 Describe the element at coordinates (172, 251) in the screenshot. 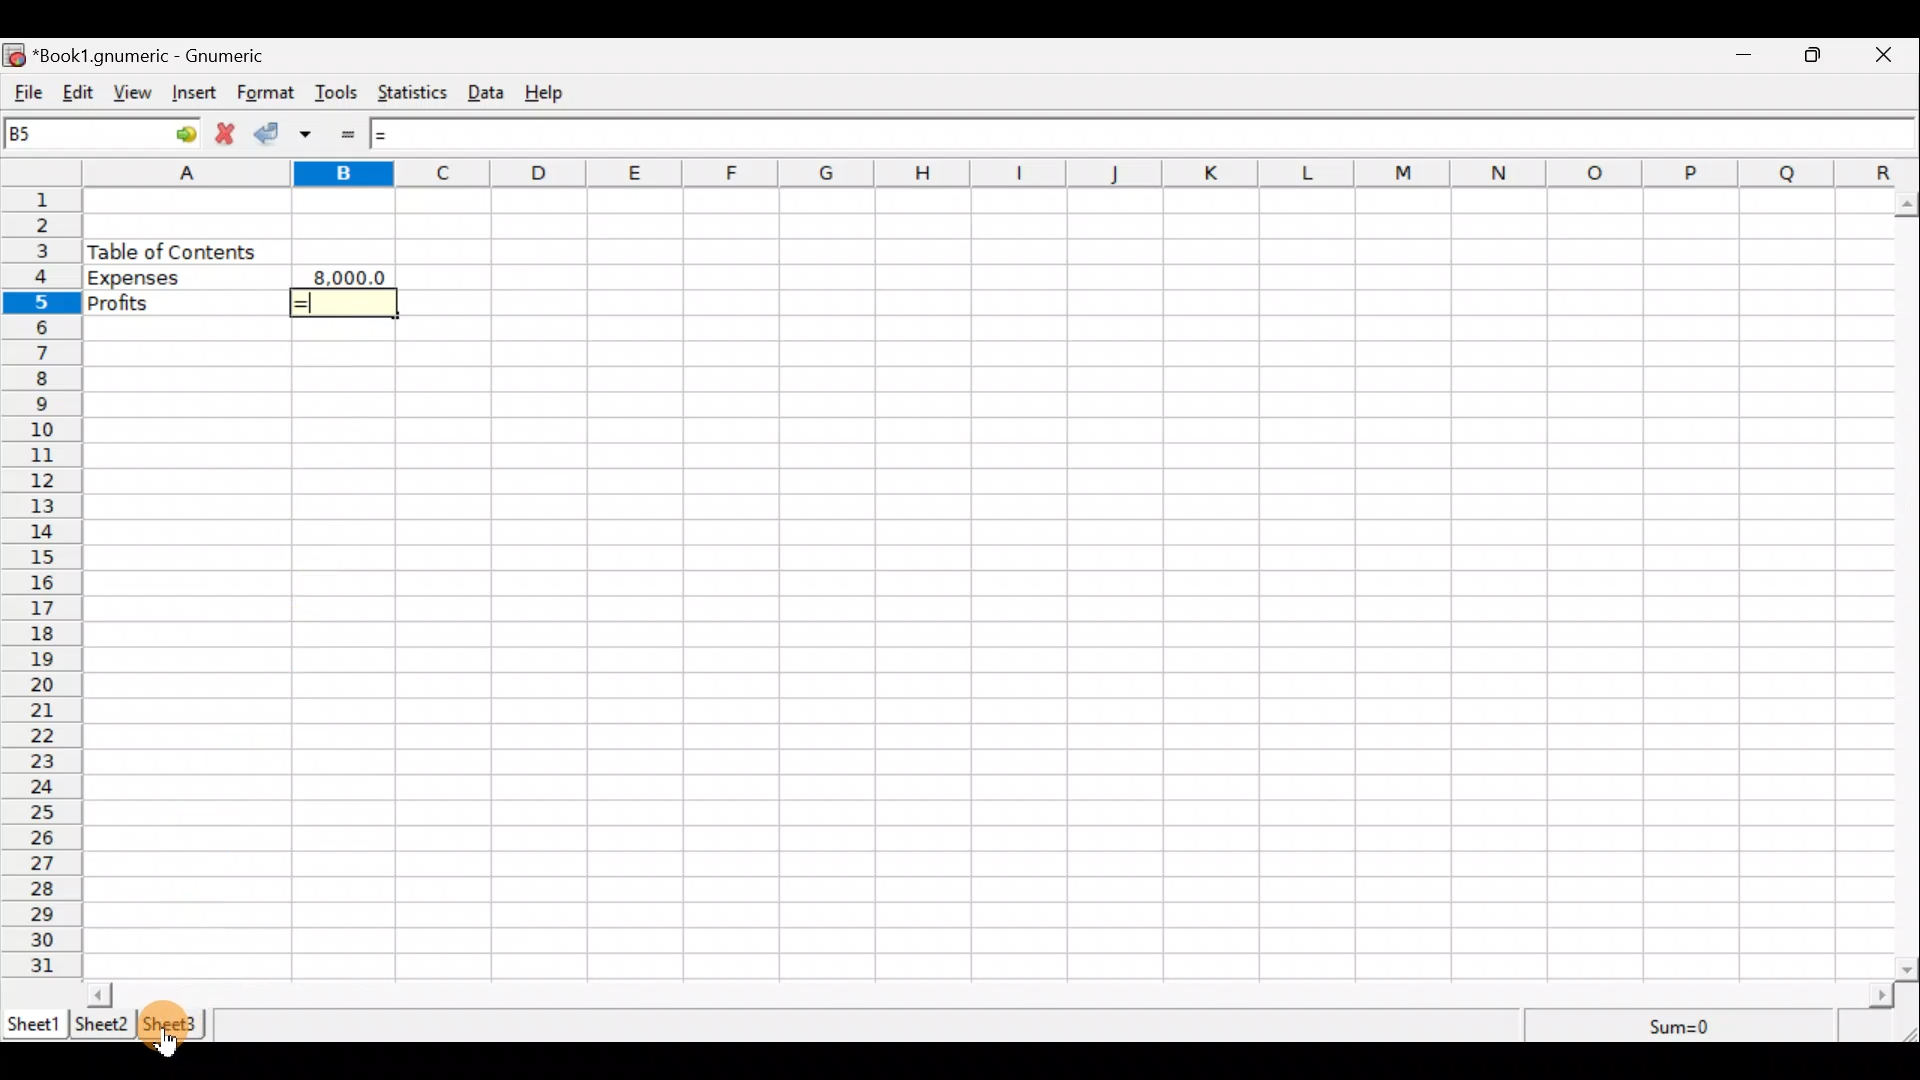

I see `Table of content` at that location.